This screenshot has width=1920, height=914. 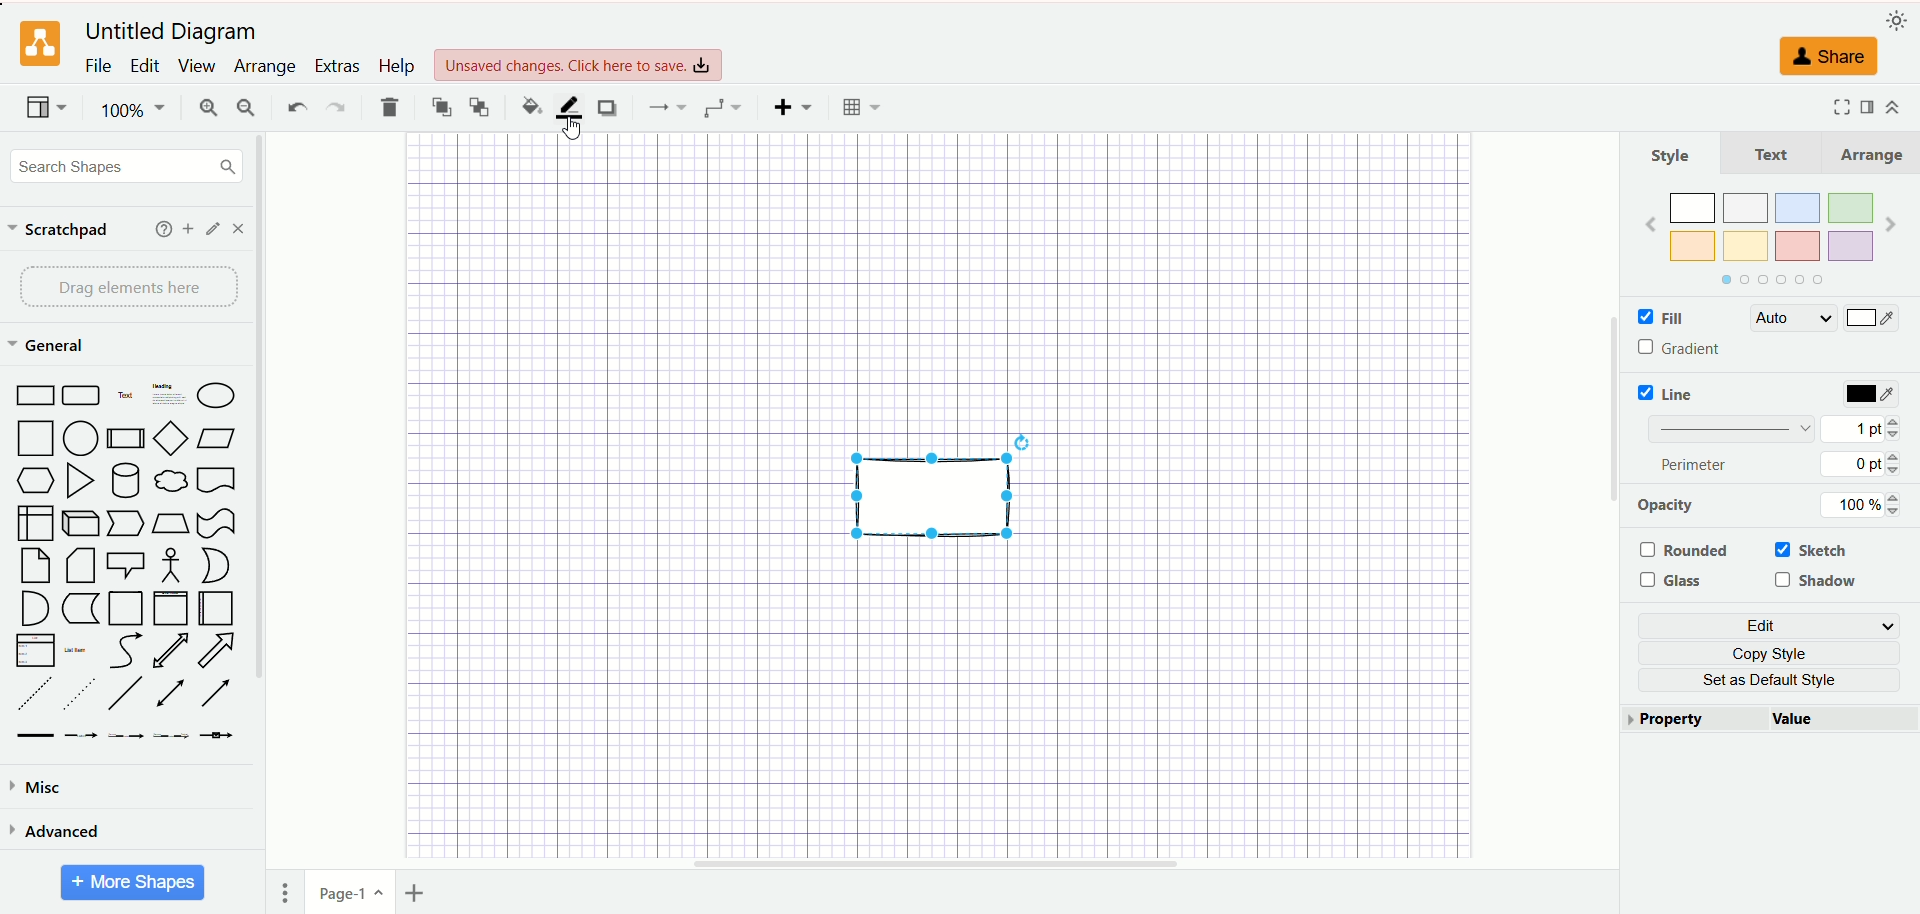 What do you see at coordinates (1659, 317) in the screenshot?
I see `fill` at bounding box center [1659, 317].